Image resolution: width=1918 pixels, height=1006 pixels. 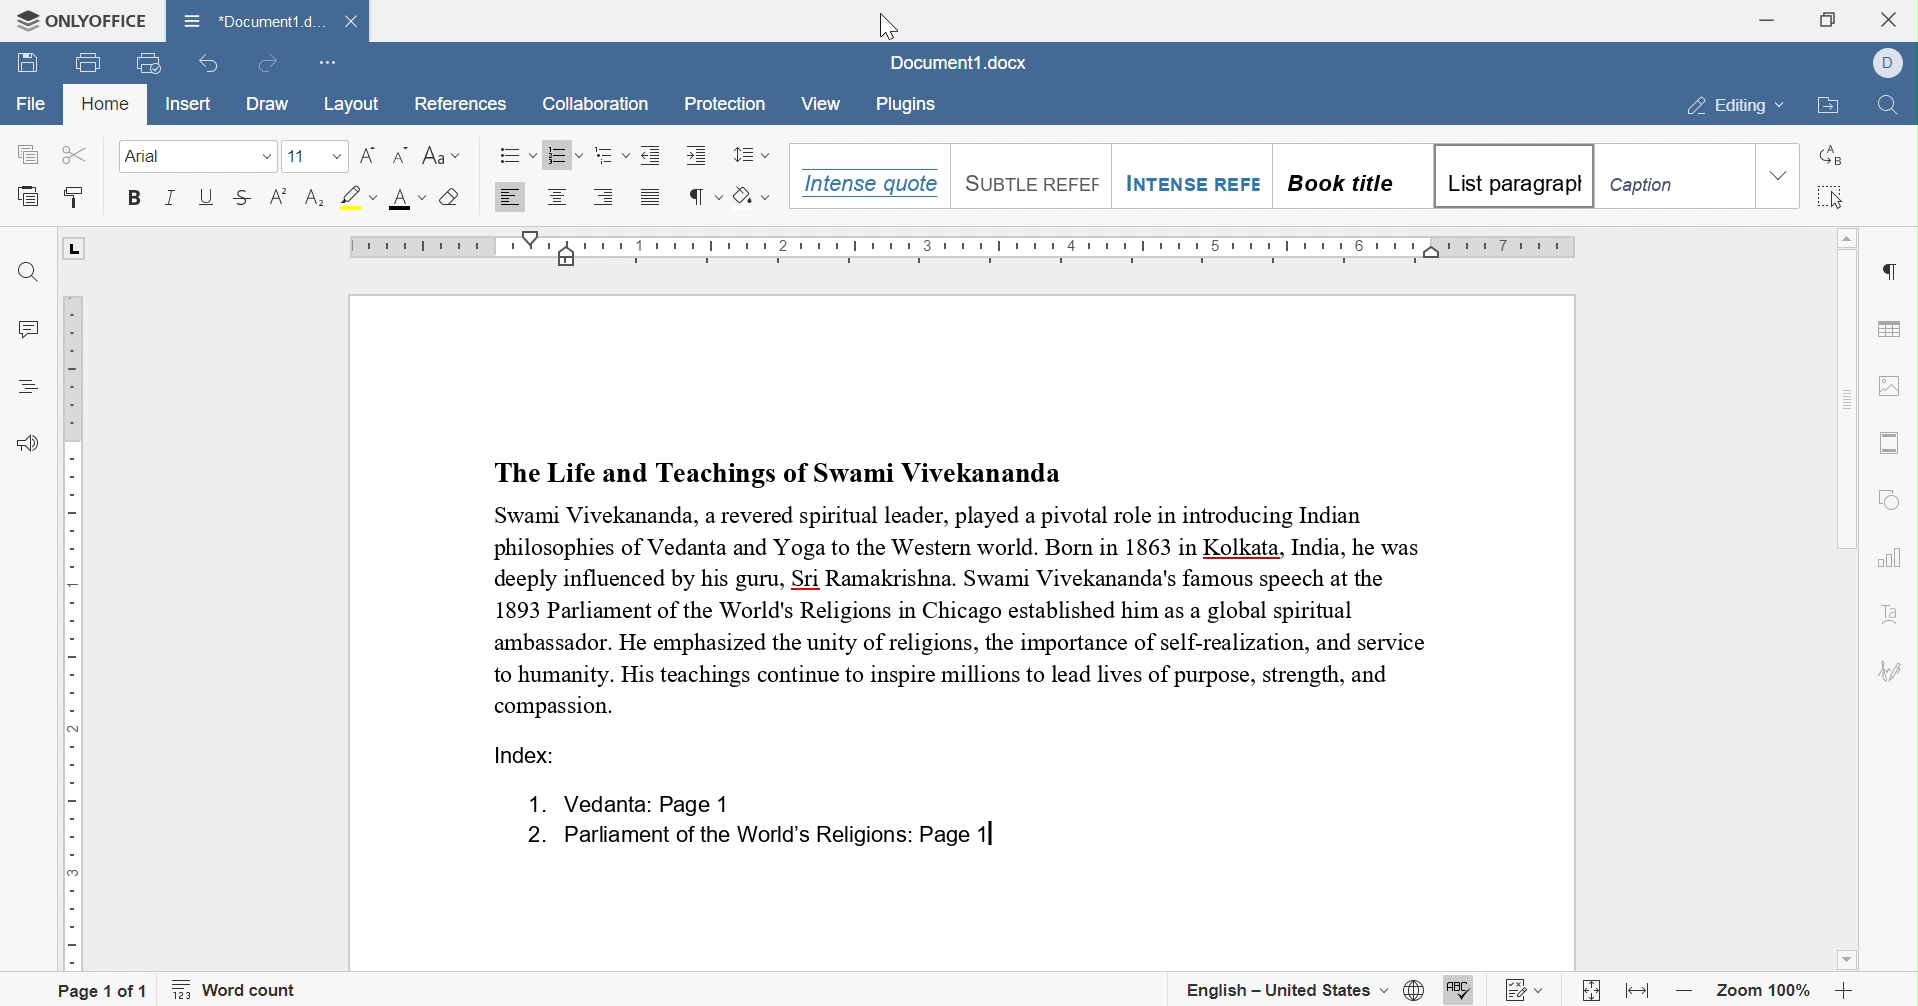 I want to click on fit to page, so click(x=1592, y=995).